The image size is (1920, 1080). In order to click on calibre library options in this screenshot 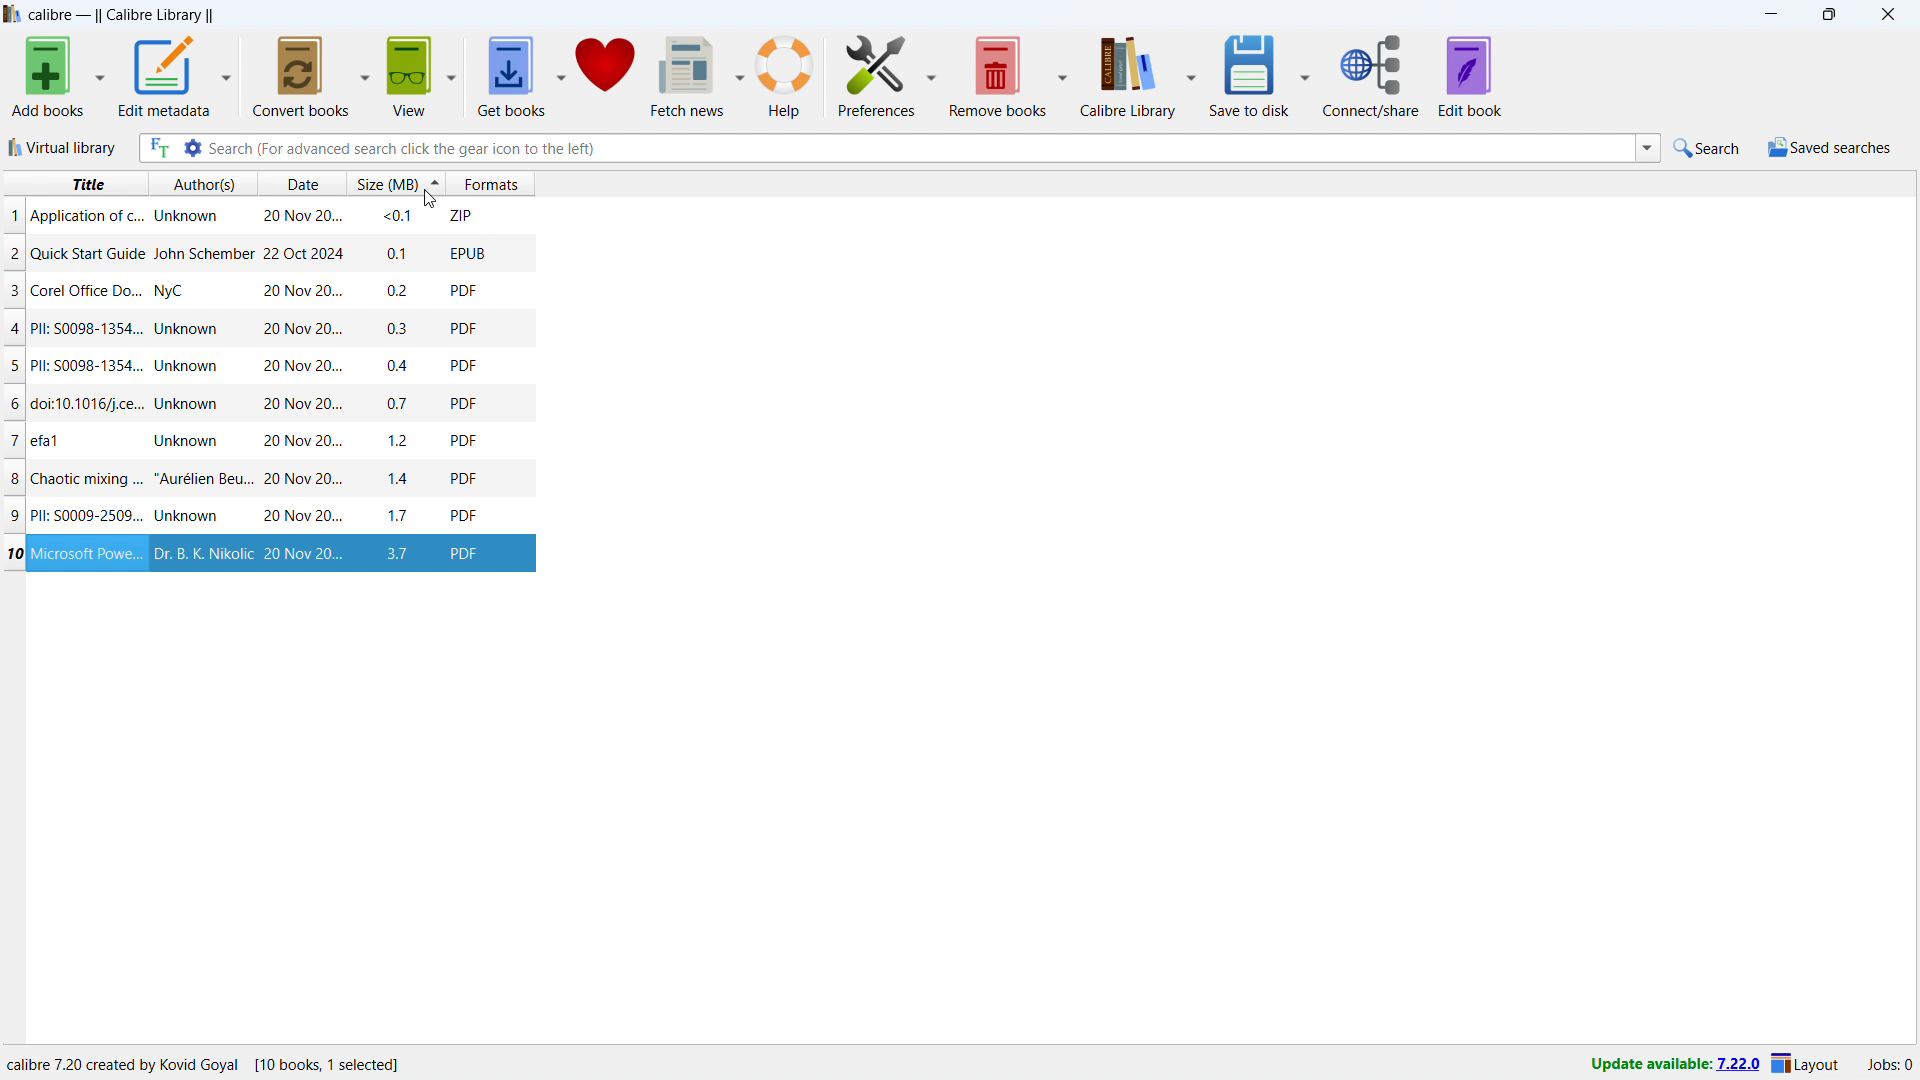, I will do `click(1190, 74)`.